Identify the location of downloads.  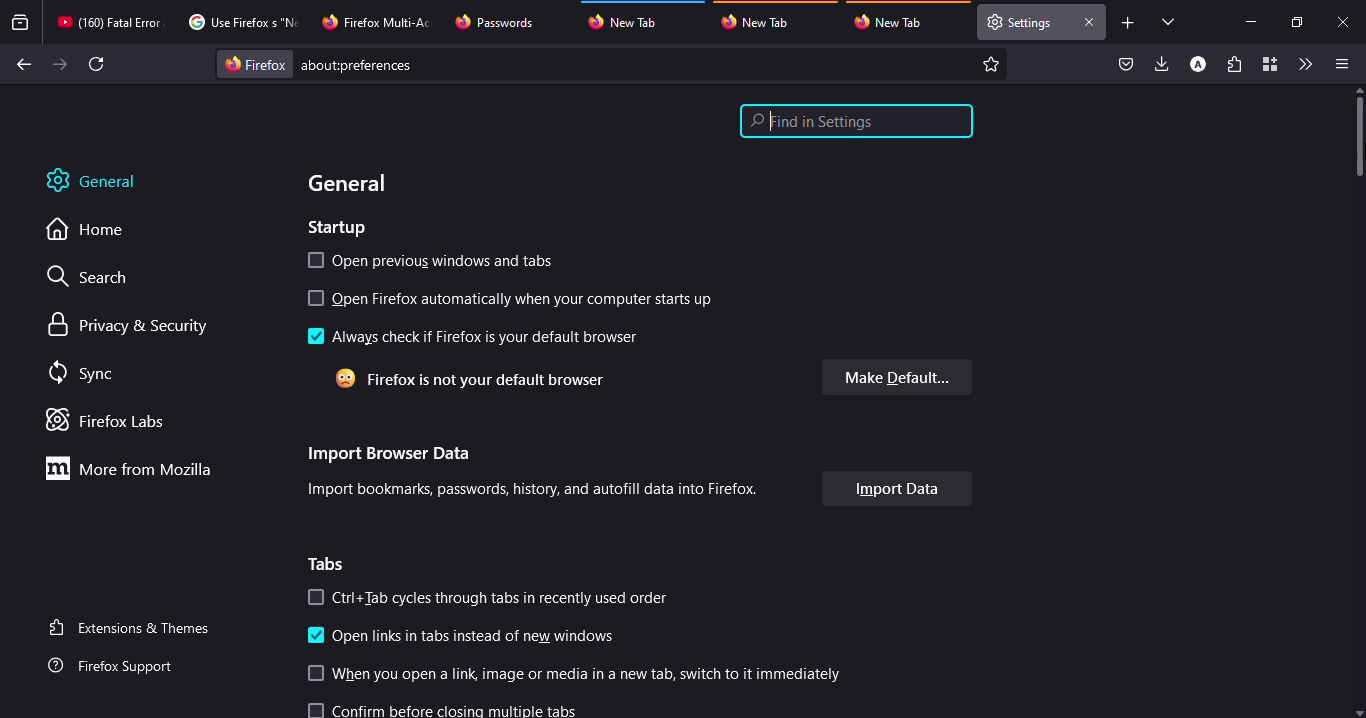
(1163, 63).